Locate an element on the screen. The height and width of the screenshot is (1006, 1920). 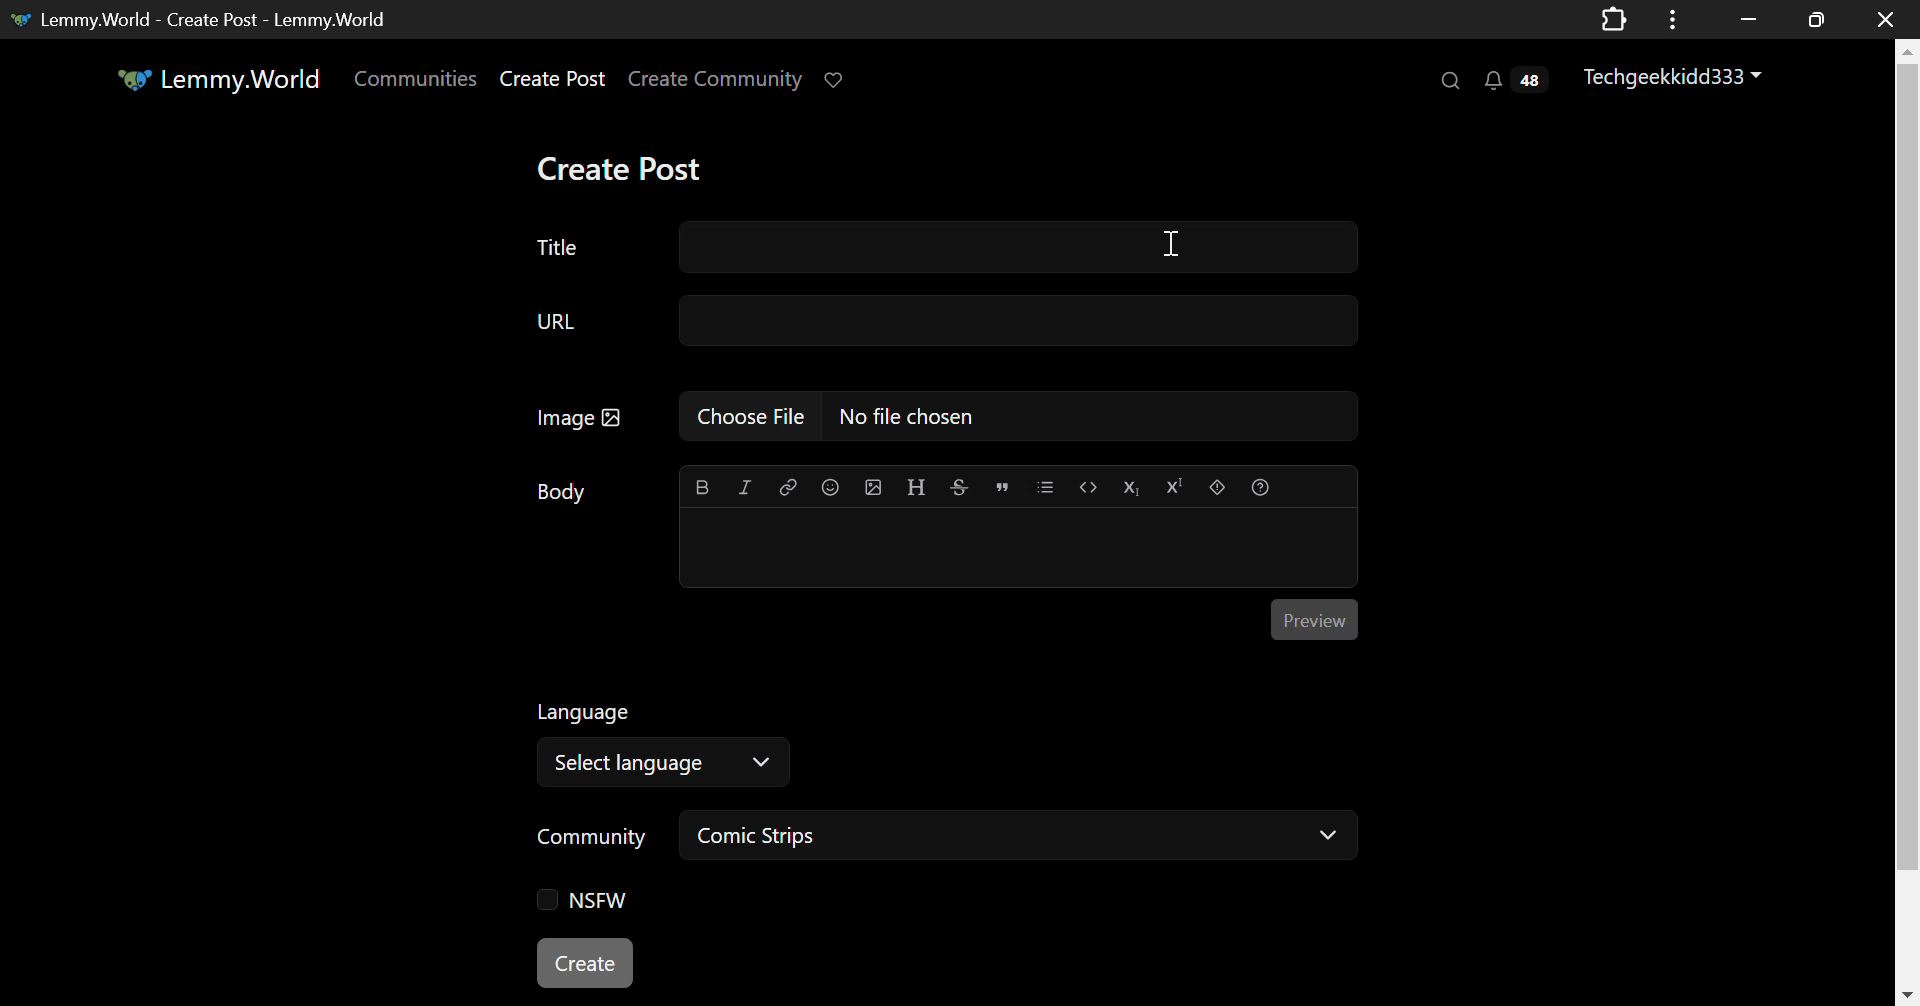
Create Post is located at coordinates (554, 82).